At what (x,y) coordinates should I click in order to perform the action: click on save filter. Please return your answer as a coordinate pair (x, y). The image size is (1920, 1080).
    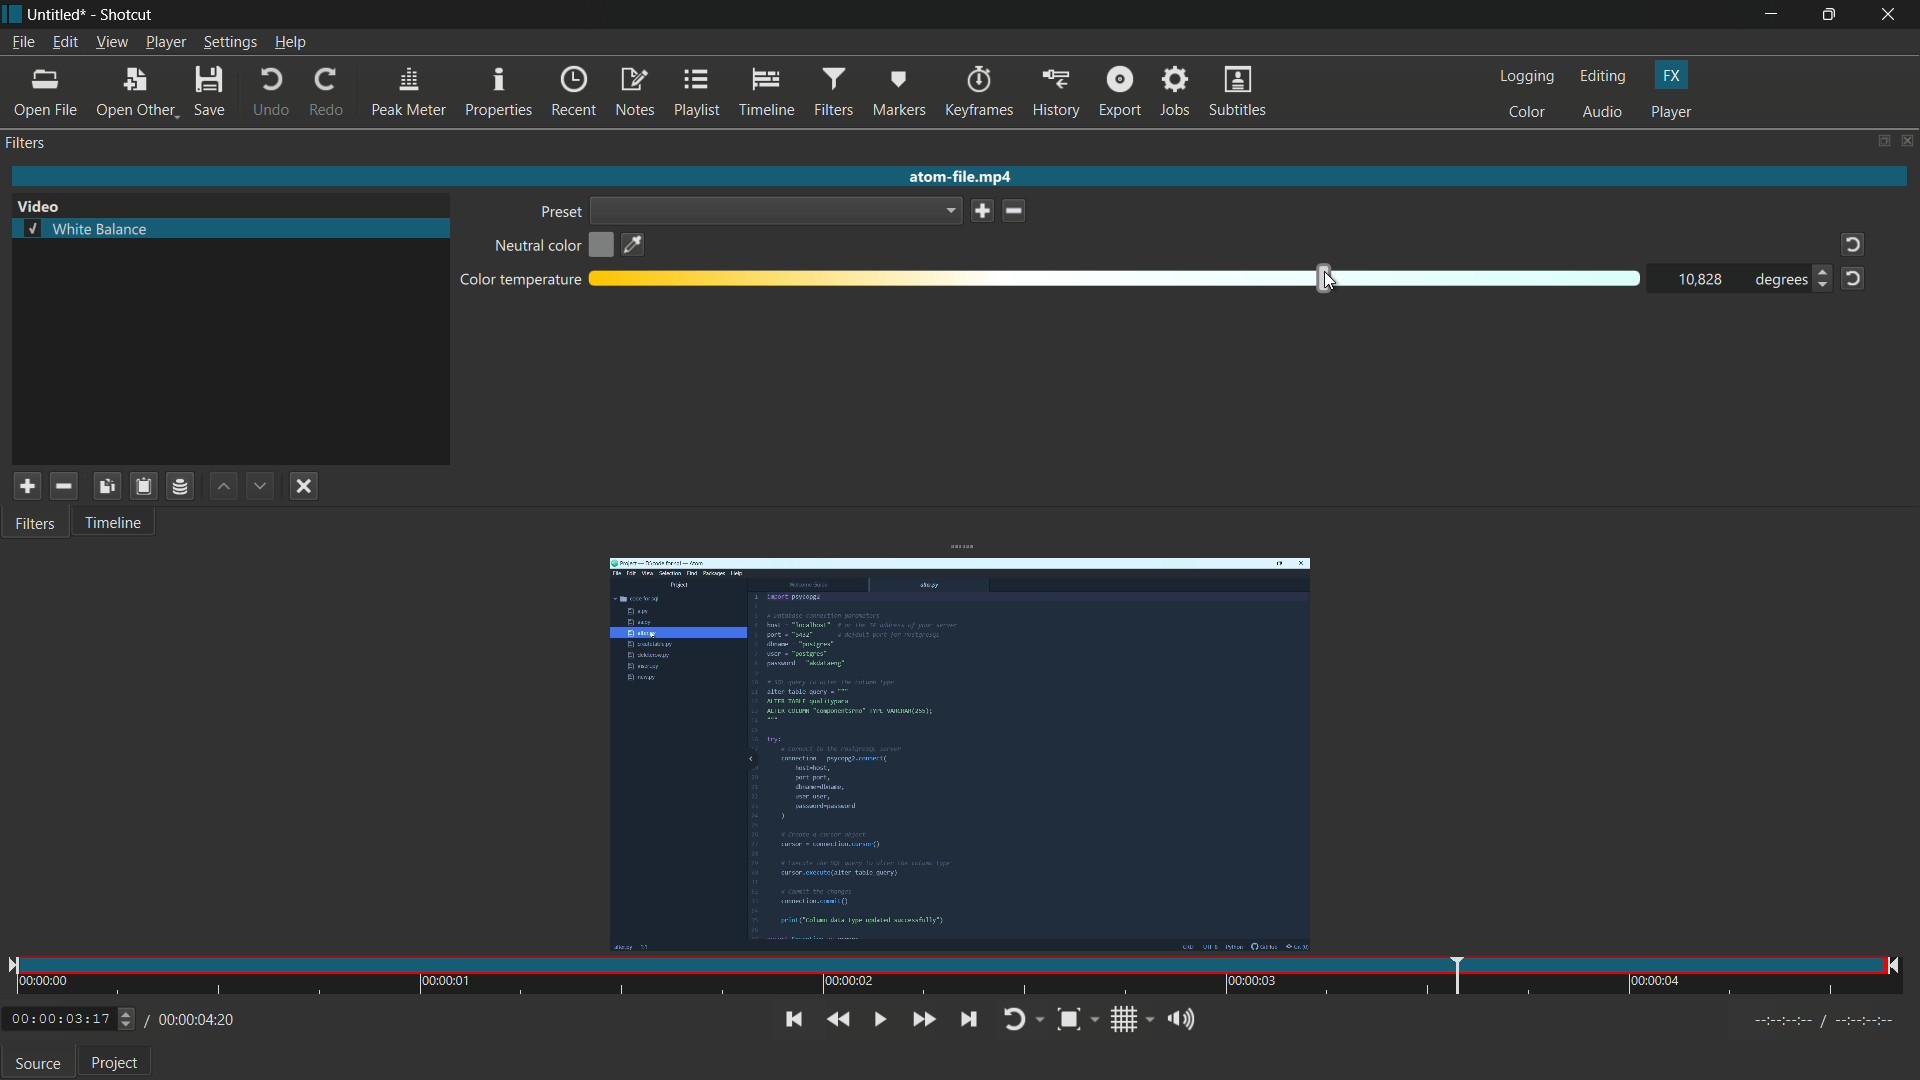
    Looking at the image, I should click on (142, 487).